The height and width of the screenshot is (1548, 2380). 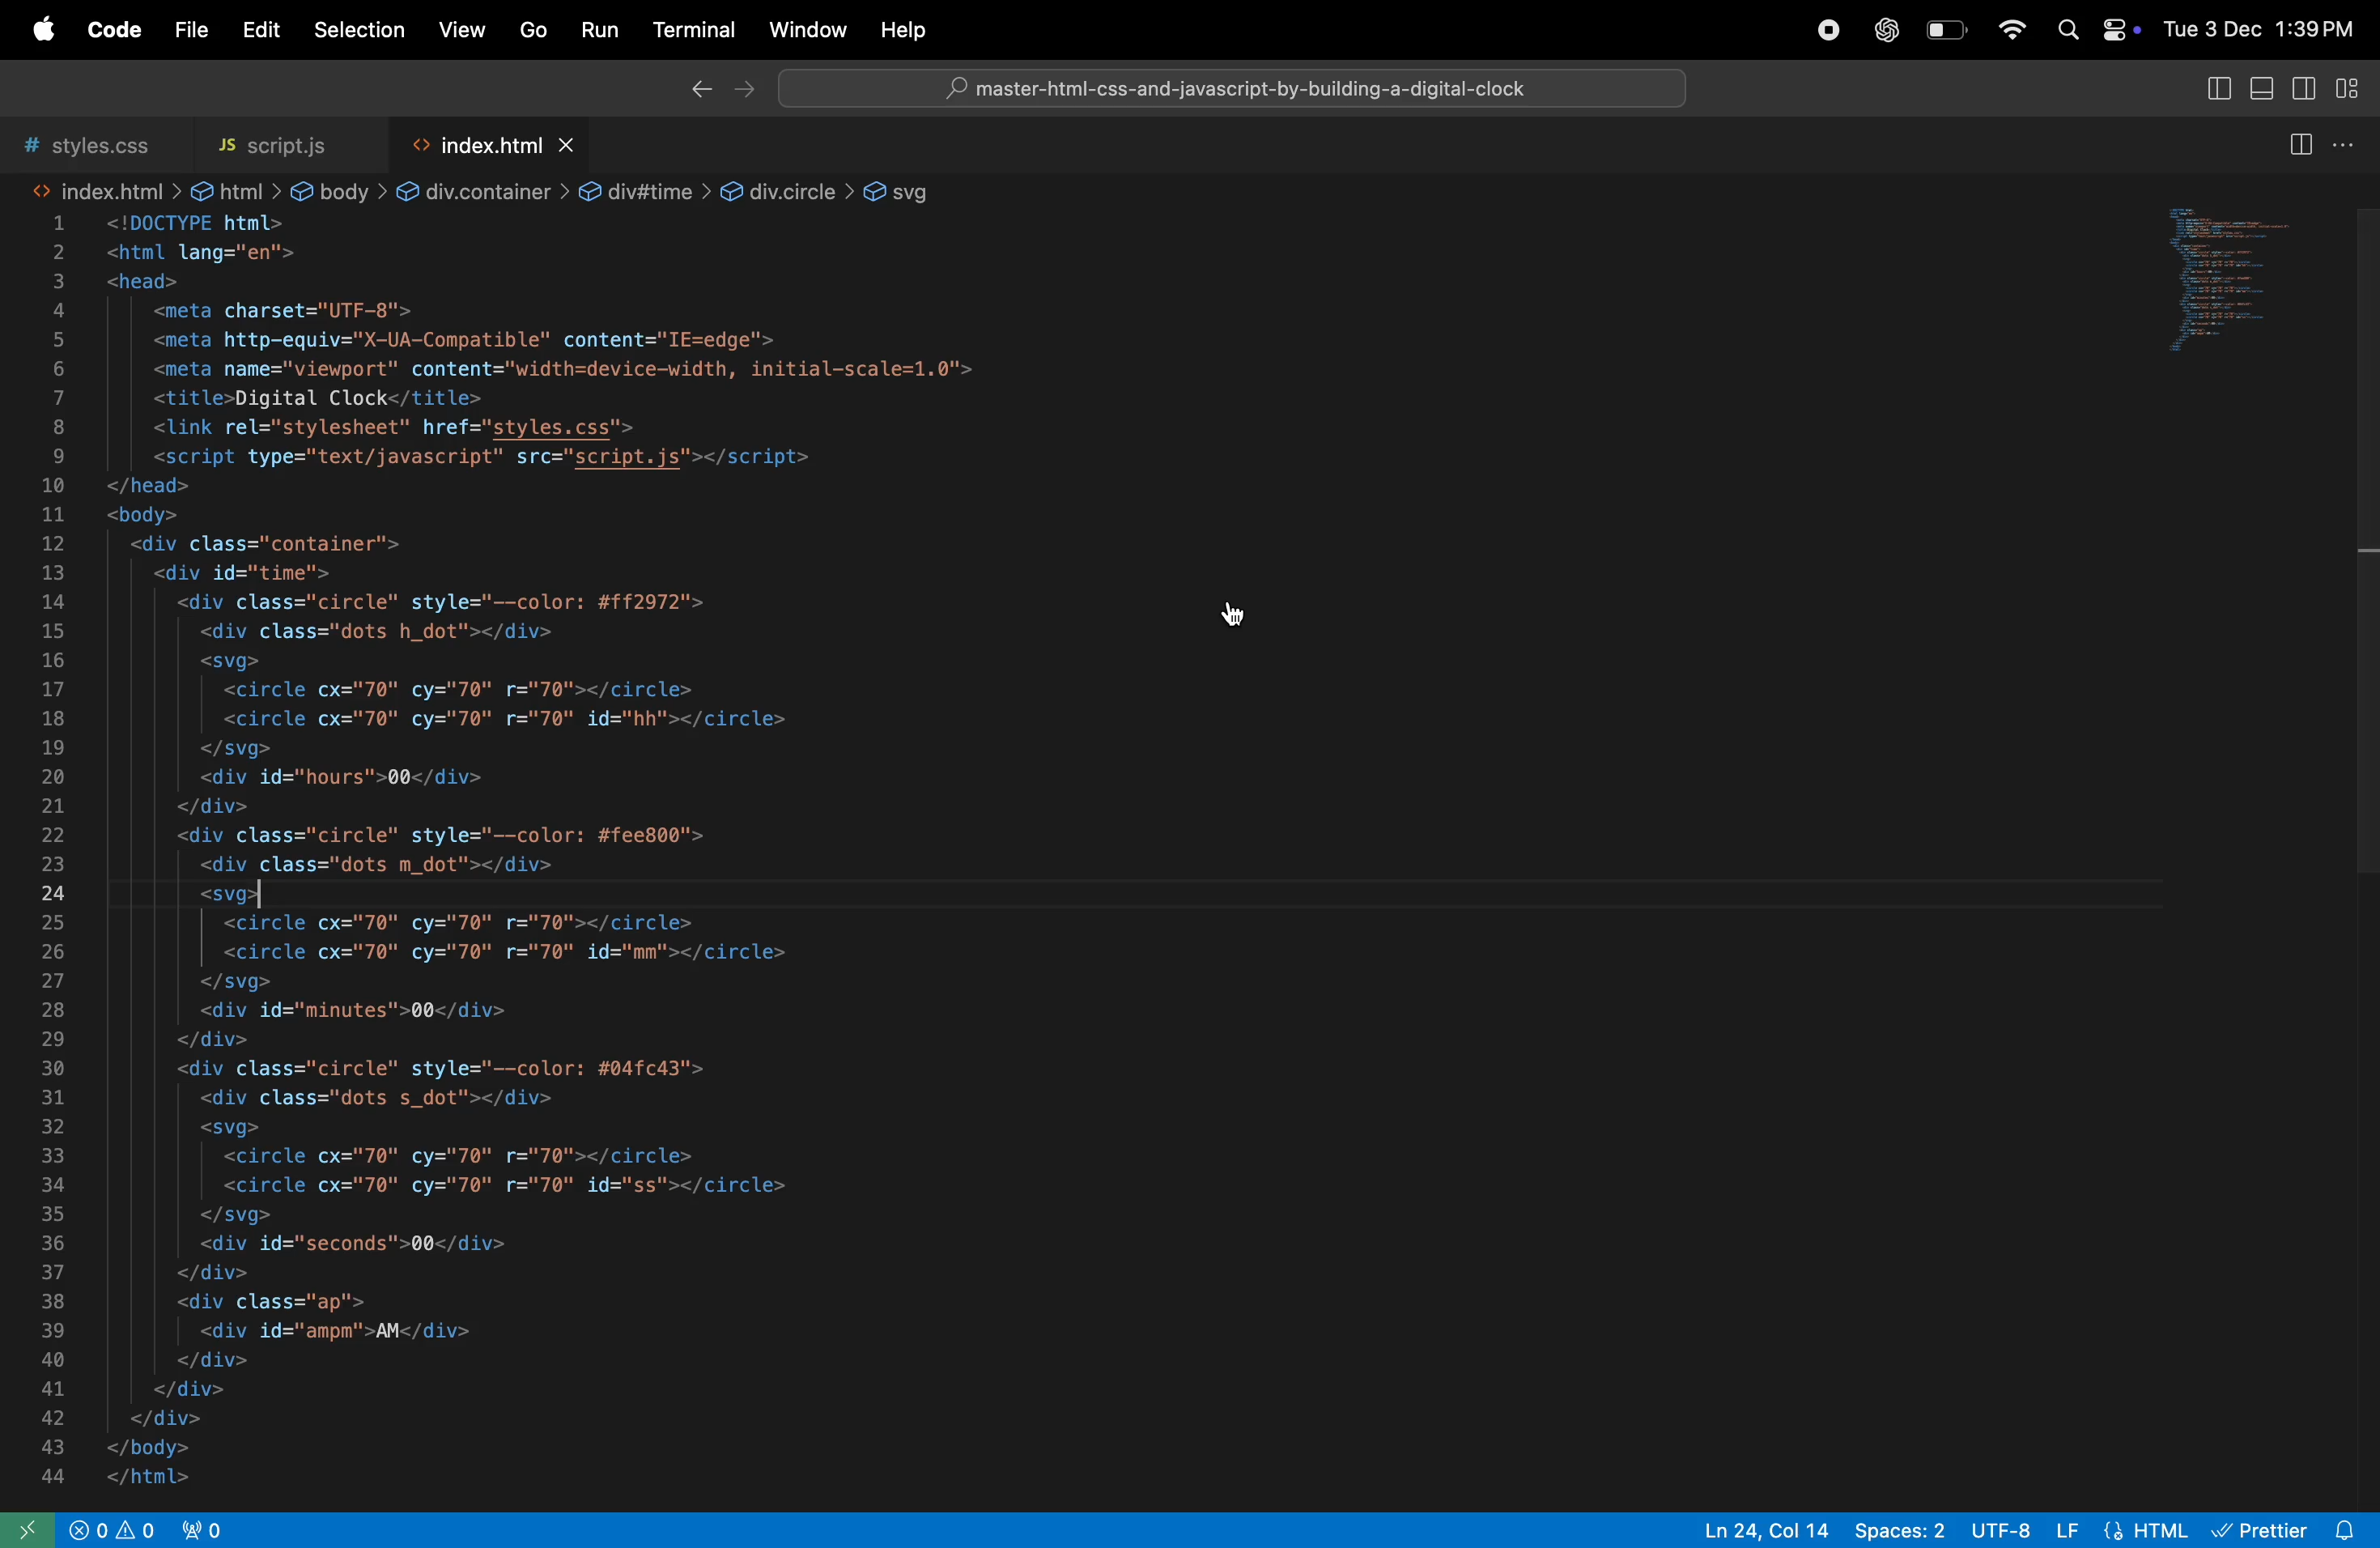 What do you see at coordinates (459, 191) in the screenshot?
I see `div.container` at bounding box center [459, 191].